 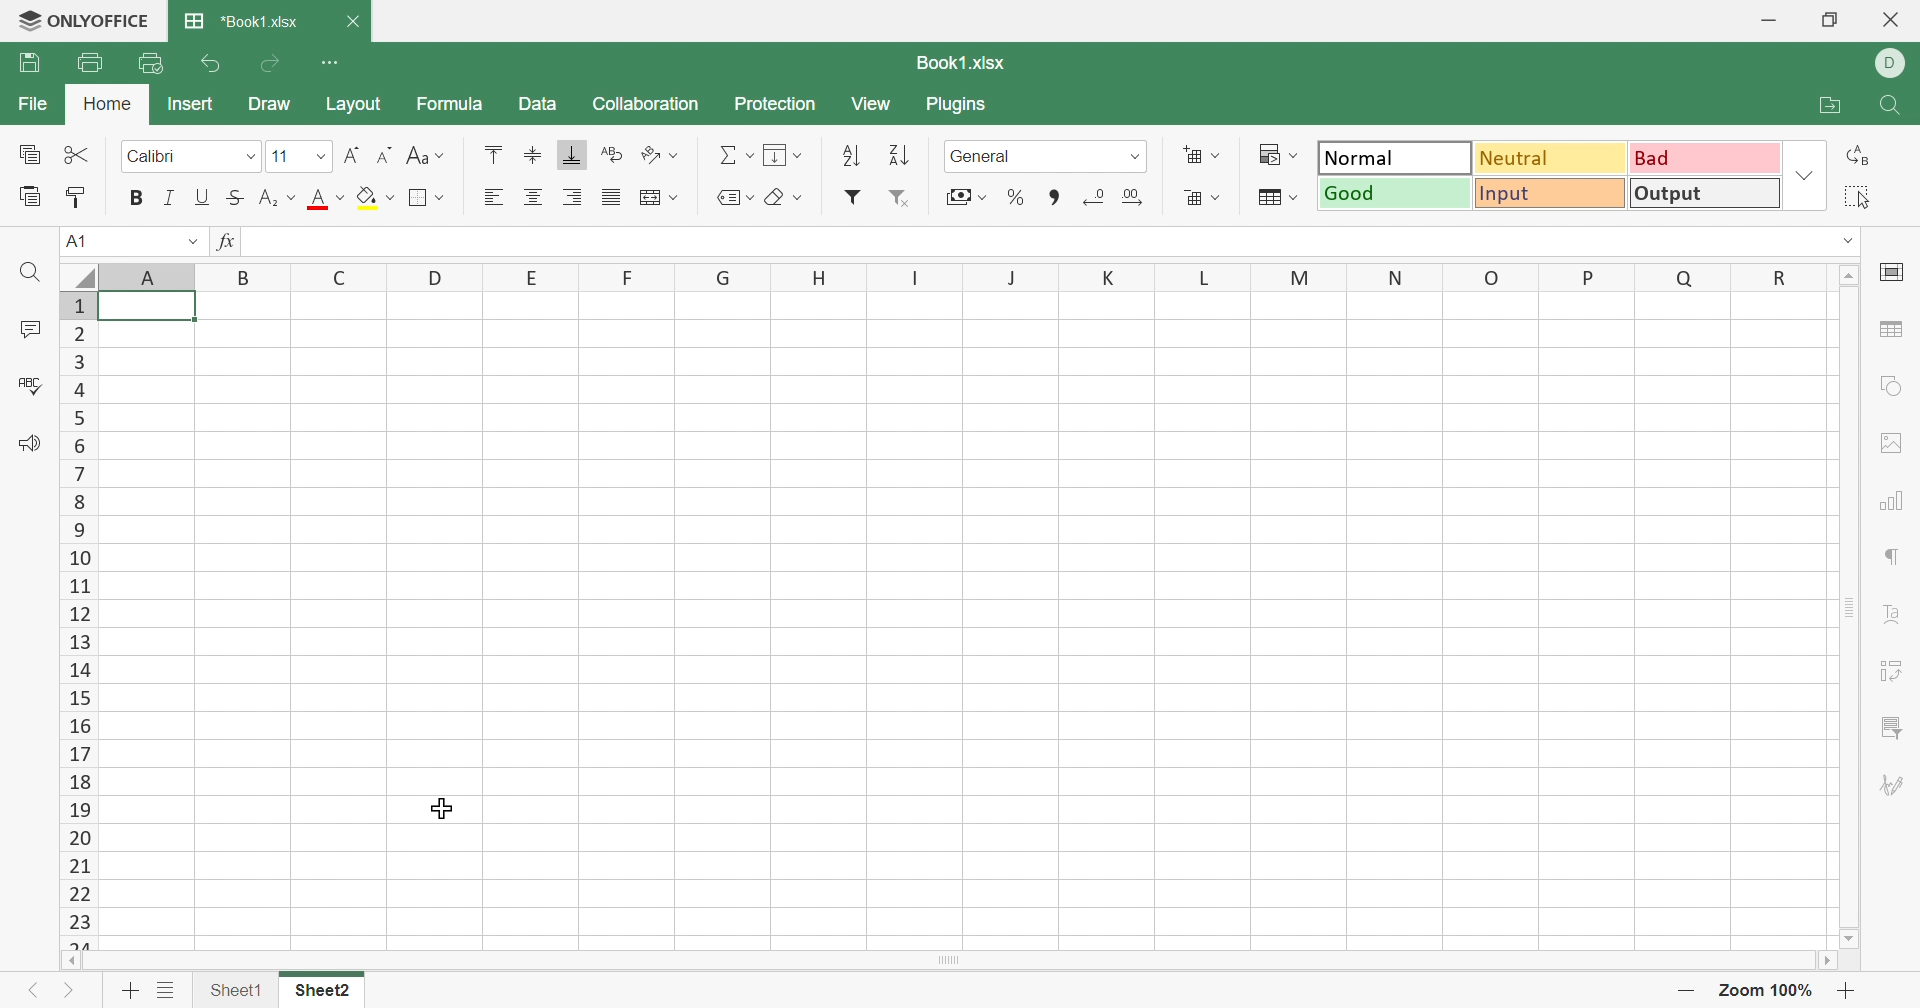 I want to click on Book1.xlsx, so click(x=970, y=63).